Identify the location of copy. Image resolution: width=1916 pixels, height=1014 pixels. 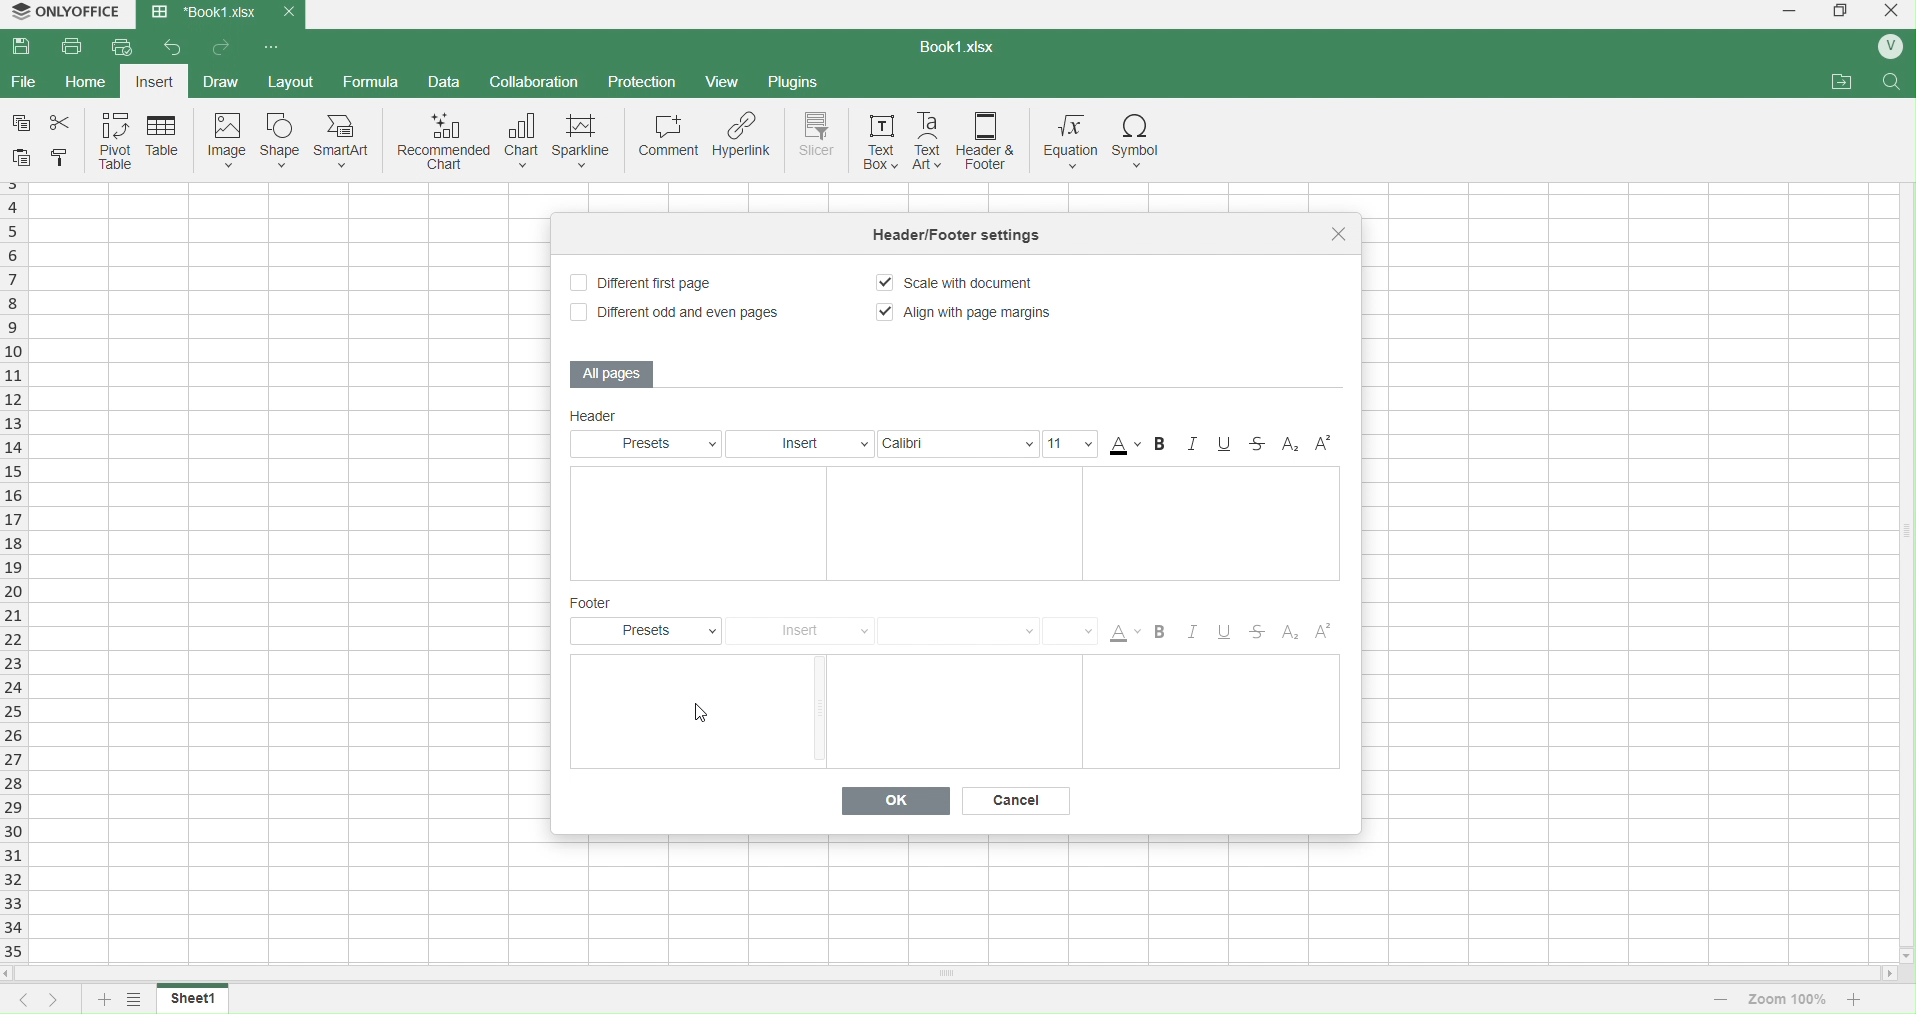
(23, 122).